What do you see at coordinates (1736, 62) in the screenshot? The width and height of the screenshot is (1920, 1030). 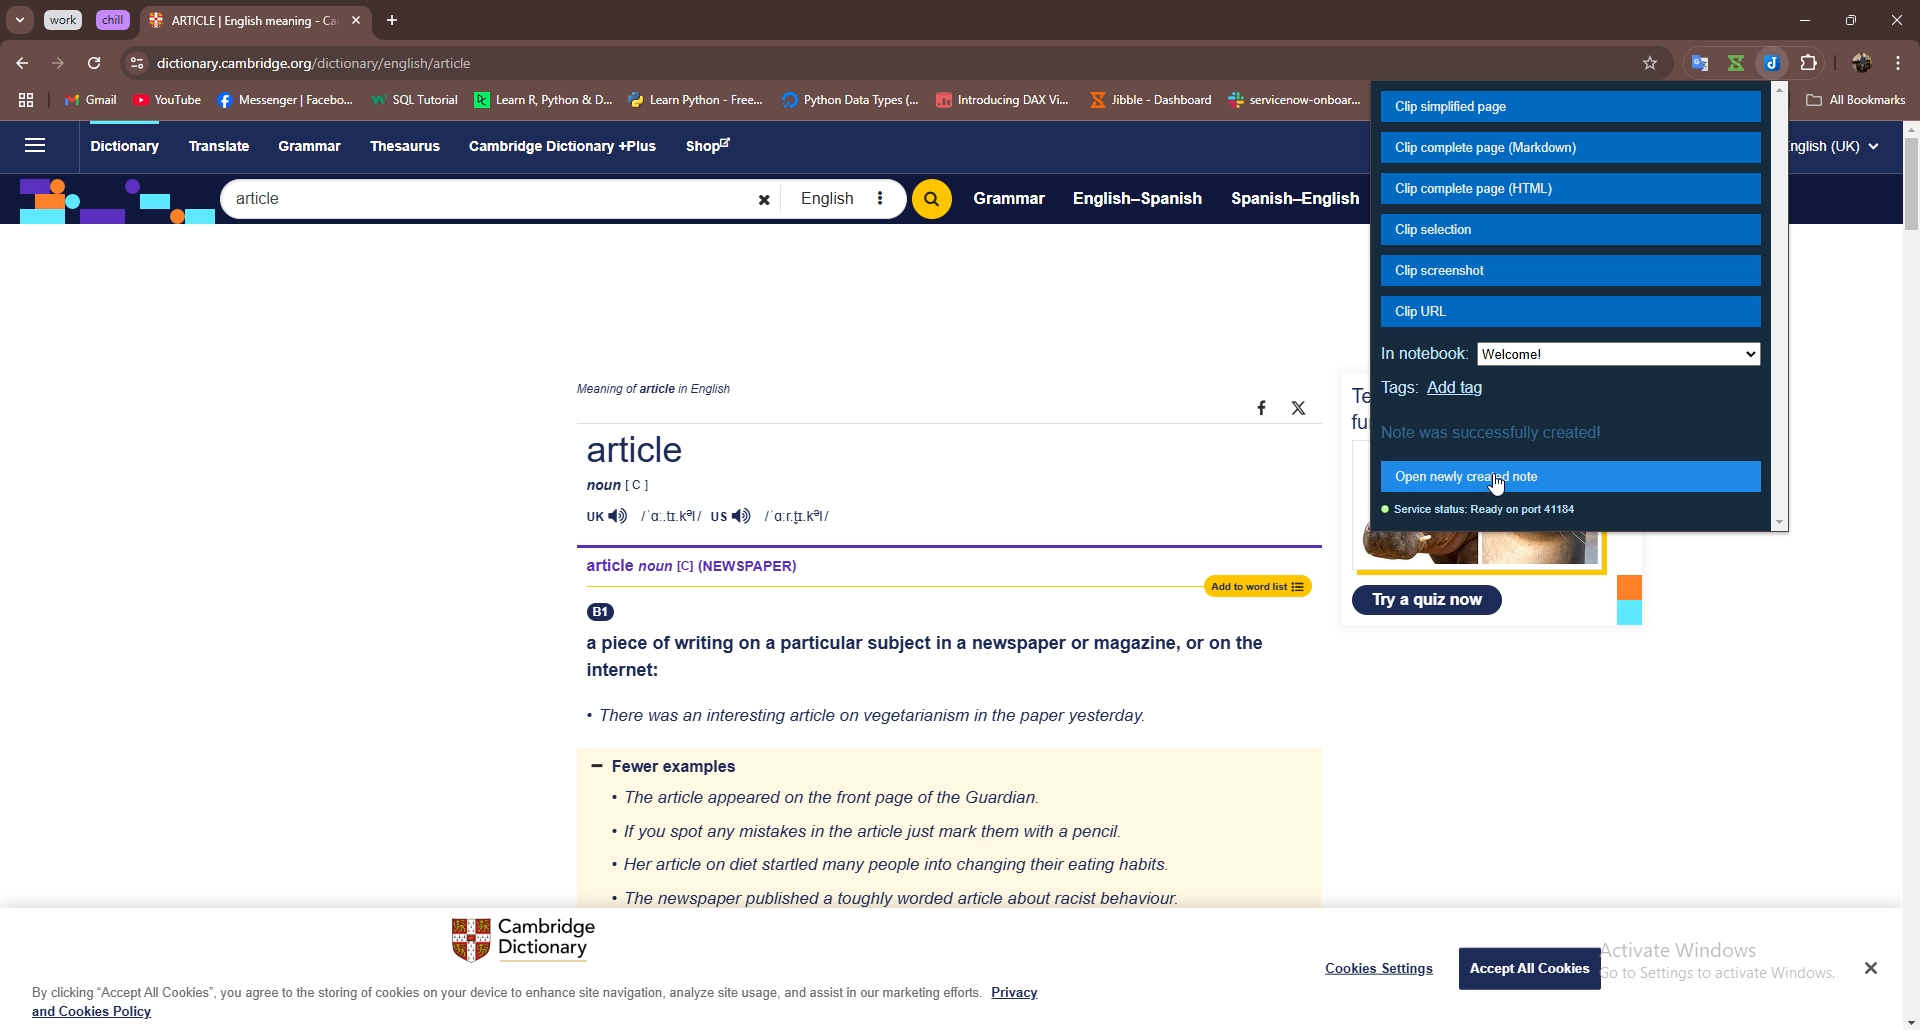 I see `extension` at bounding box center [1736, 62].